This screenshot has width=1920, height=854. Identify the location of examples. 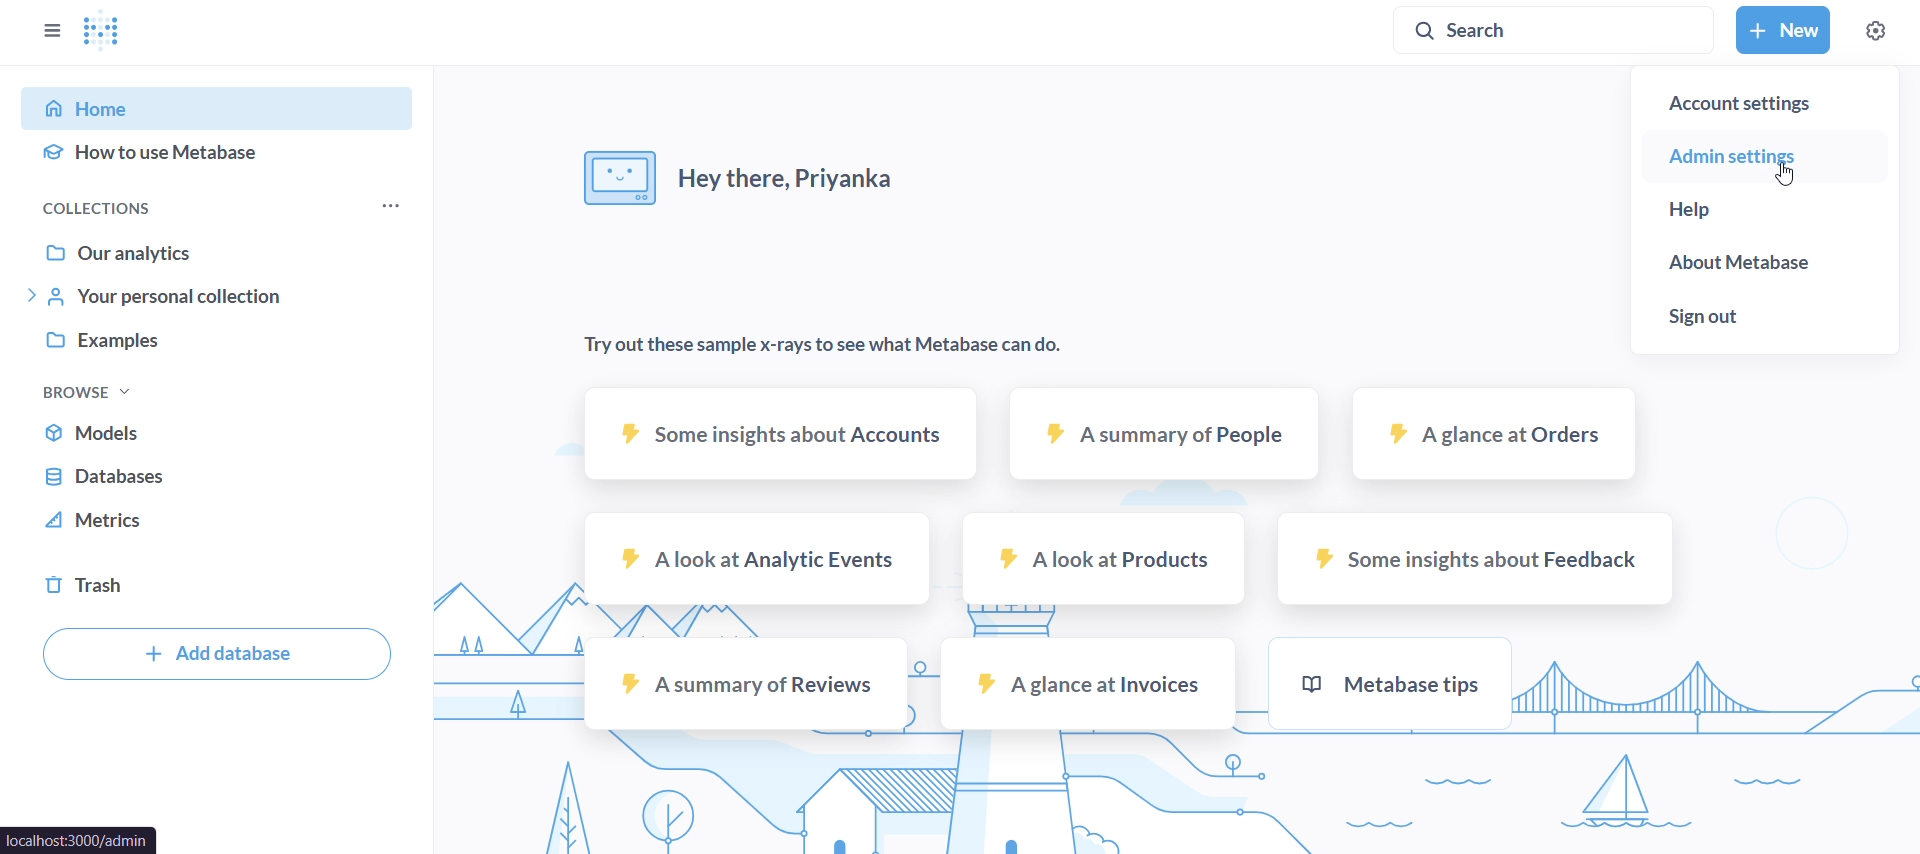
(222, 342).